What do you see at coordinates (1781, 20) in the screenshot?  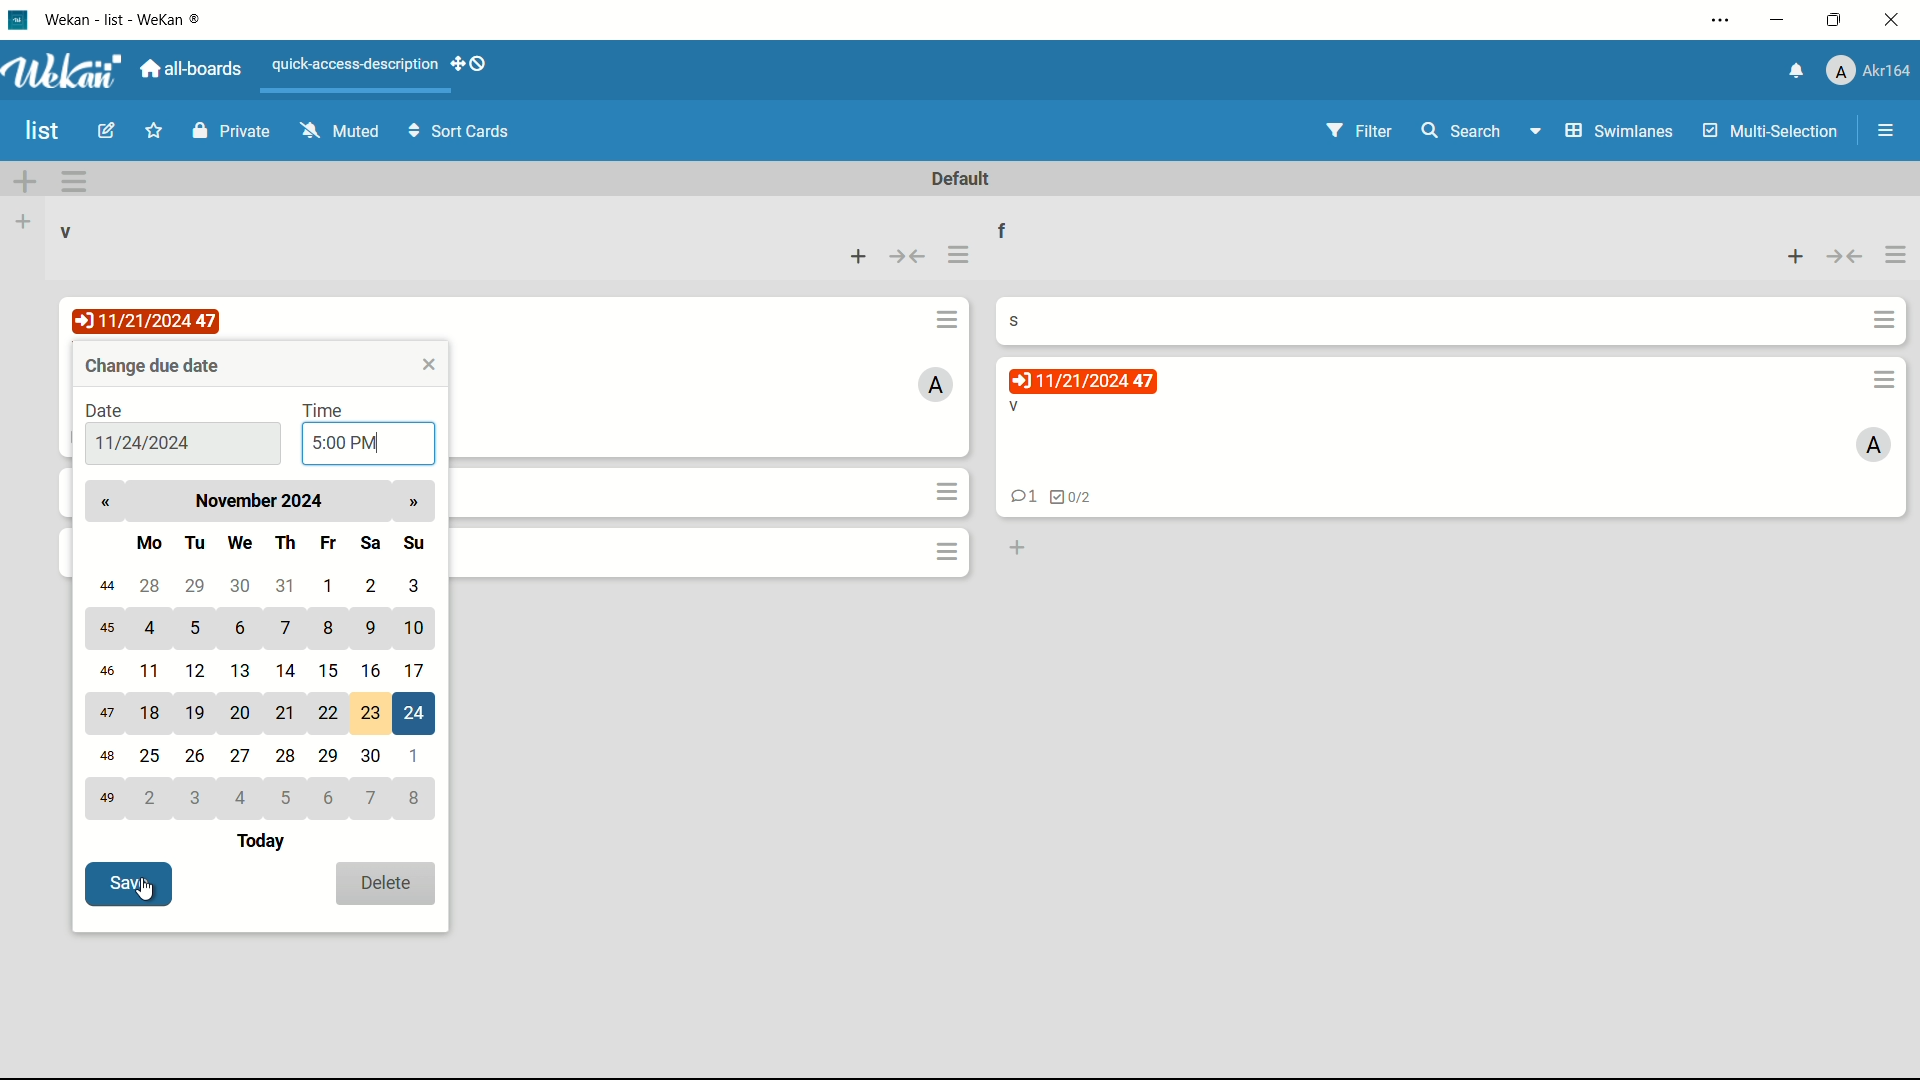 I see `minimize` at bounding box center [1781, 20].